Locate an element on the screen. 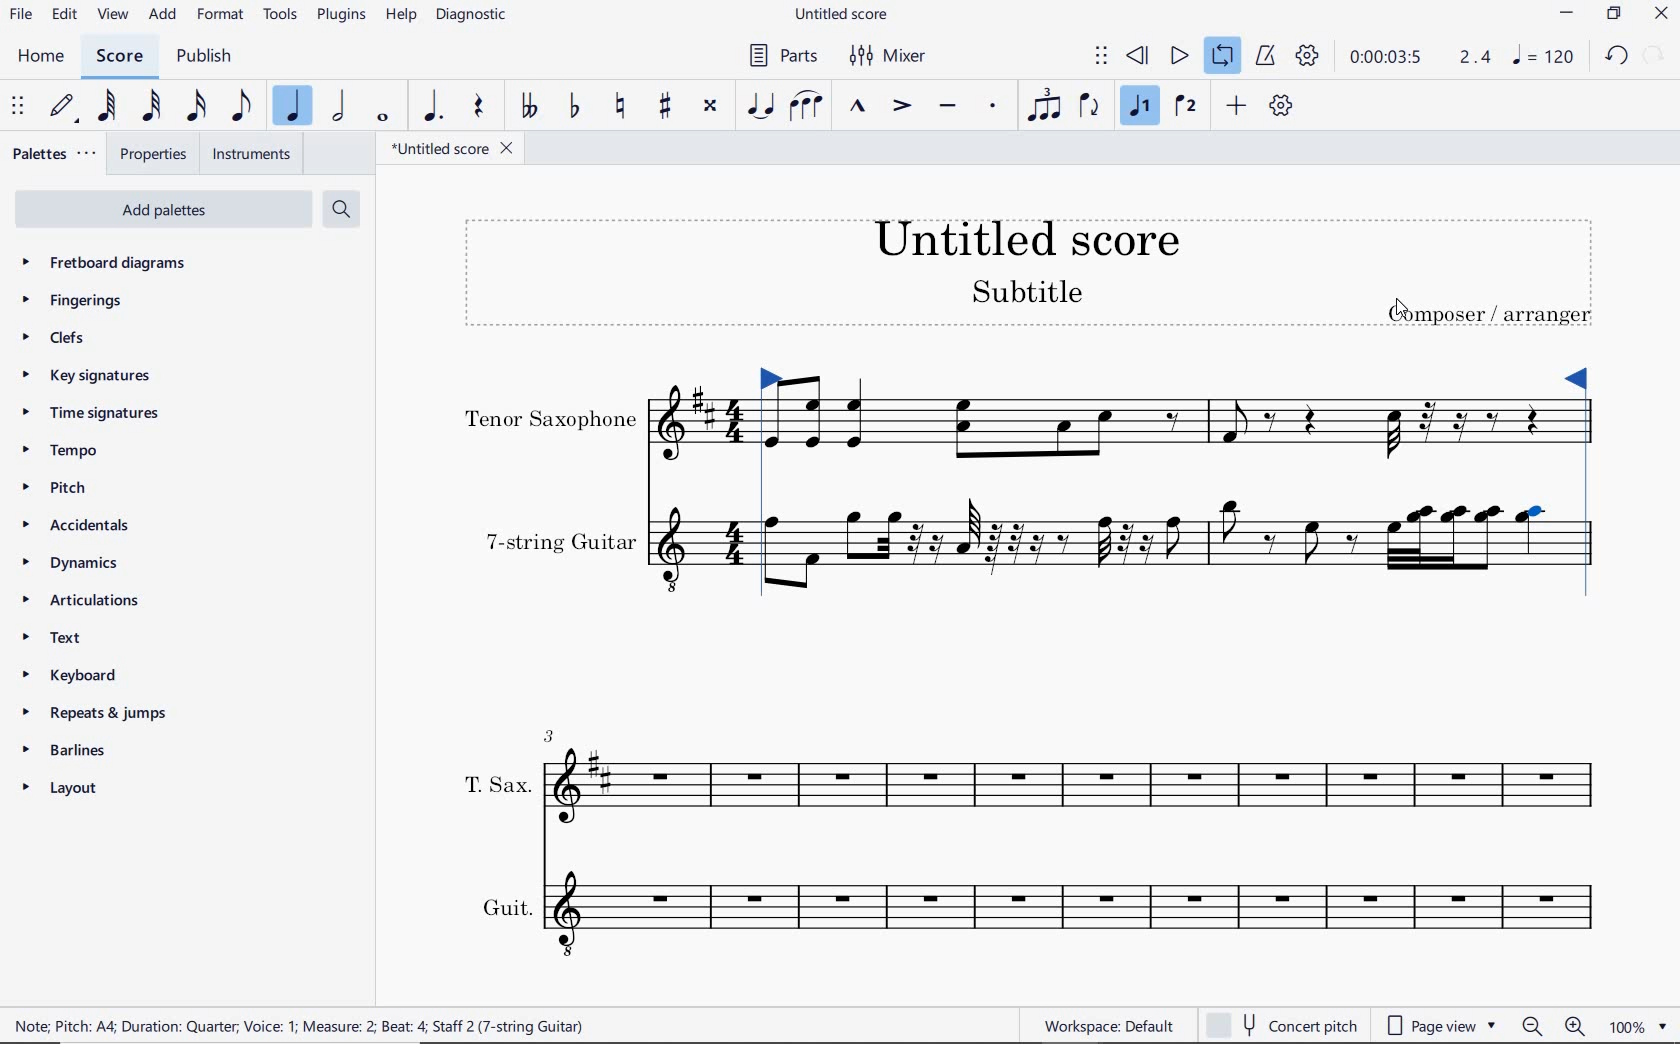  ACCIDENTALS is located at coordinates (72, 528).